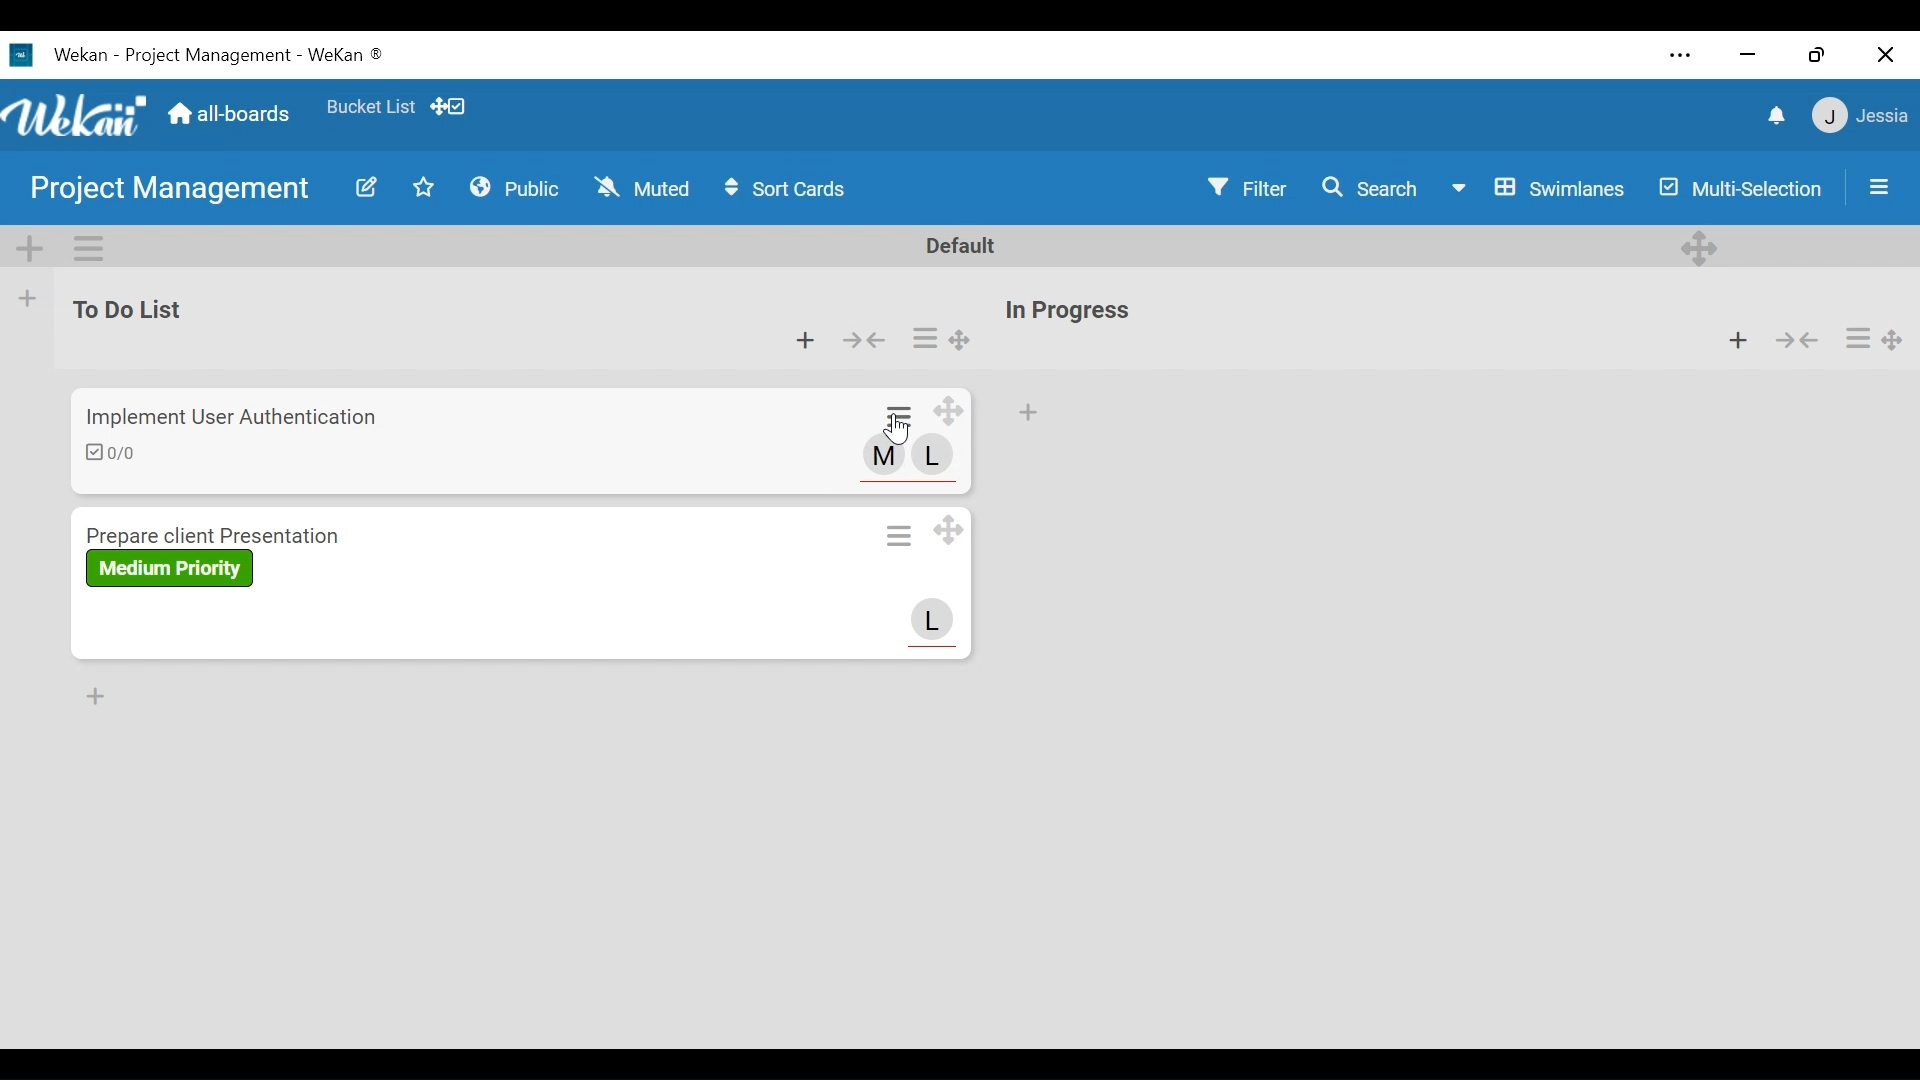 The height and width of the screenshot is (1080, 1920). What do you see at coordinates (923, 339) in the screenshot?
I see `Card actions` at bounding box center [923, 339].